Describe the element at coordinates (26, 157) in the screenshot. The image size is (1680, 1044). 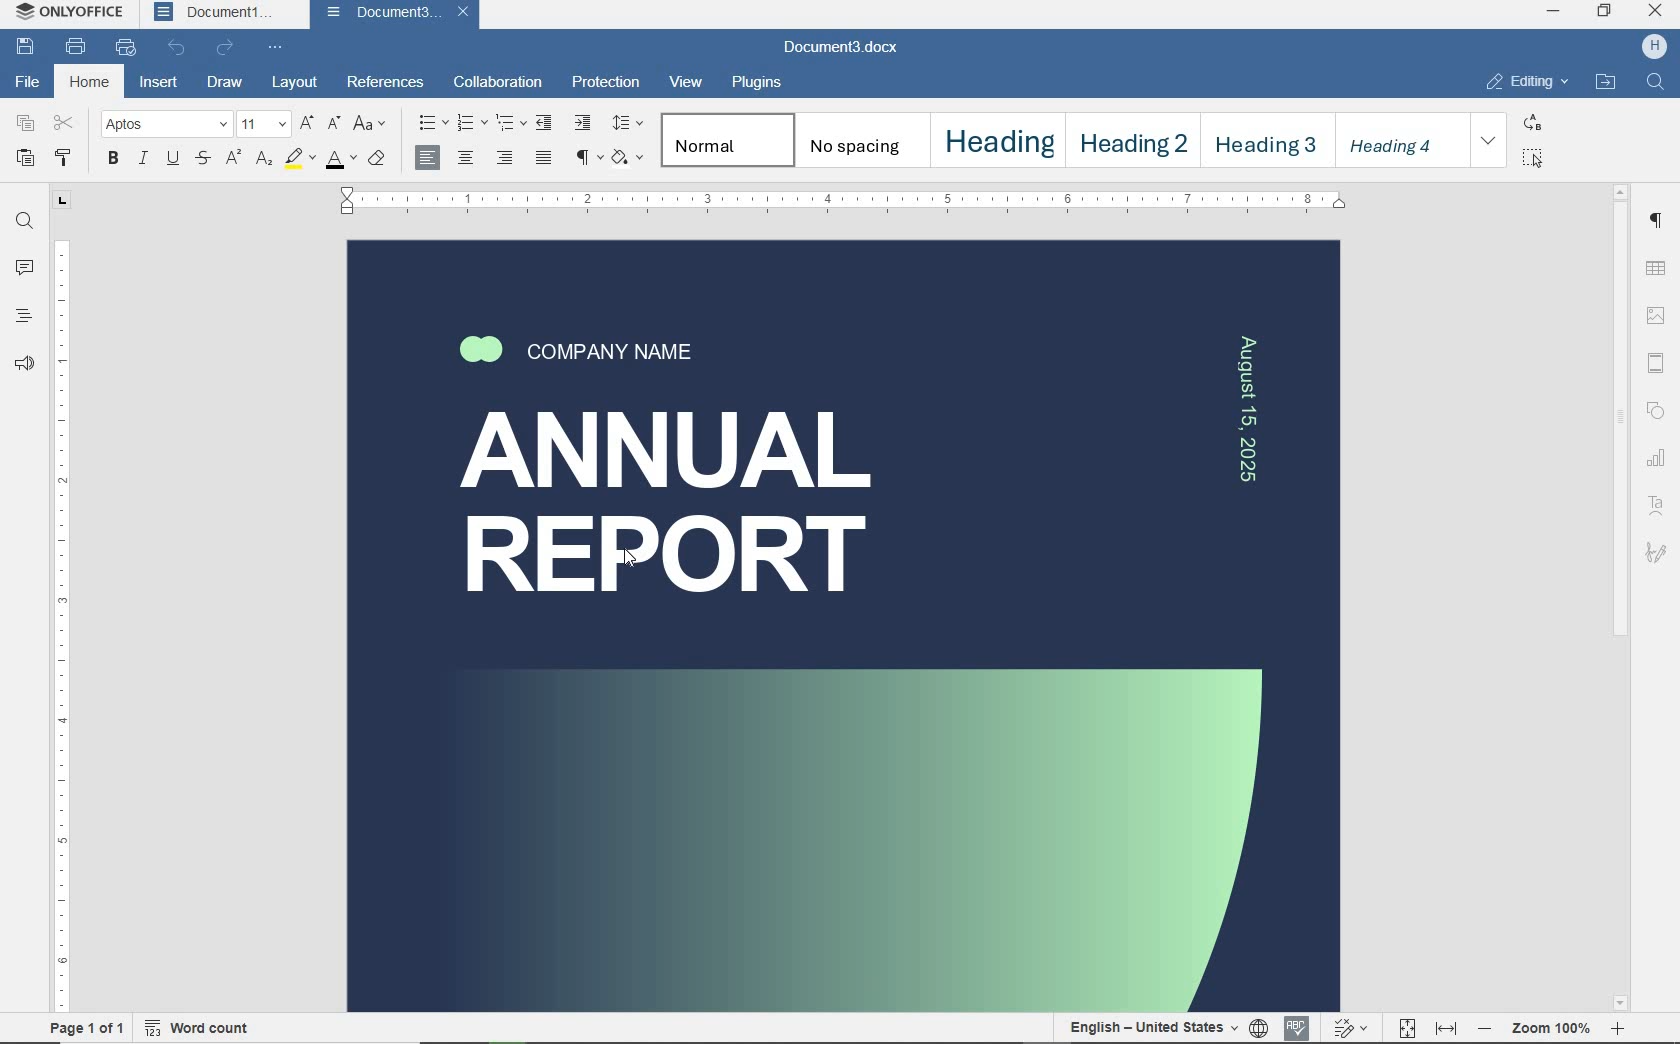
I see `paste` at that location.